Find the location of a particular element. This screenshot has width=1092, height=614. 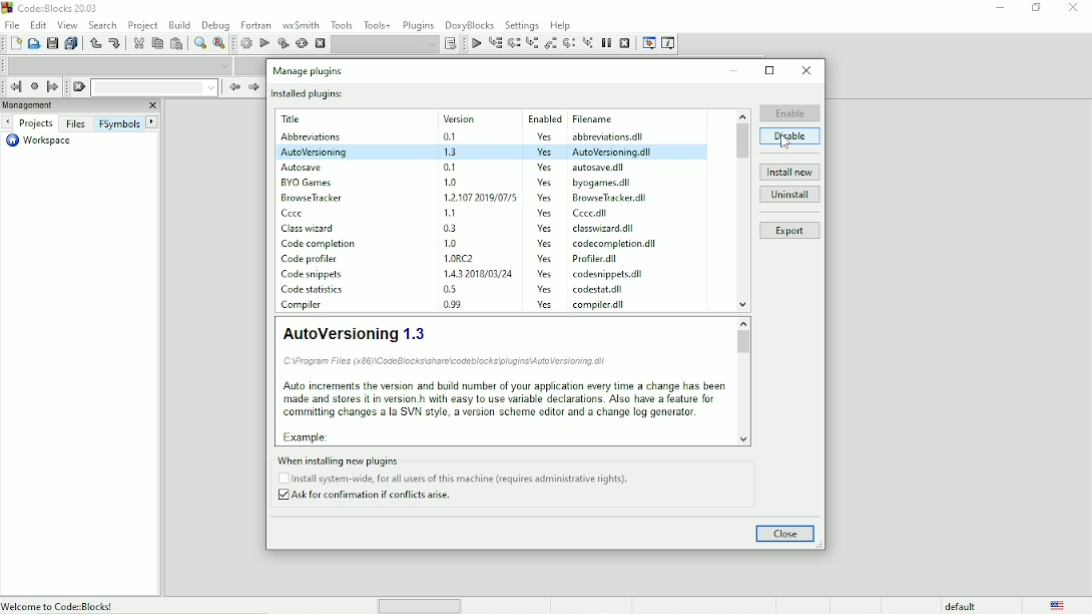

Undo is located at coordinates (94, 43).